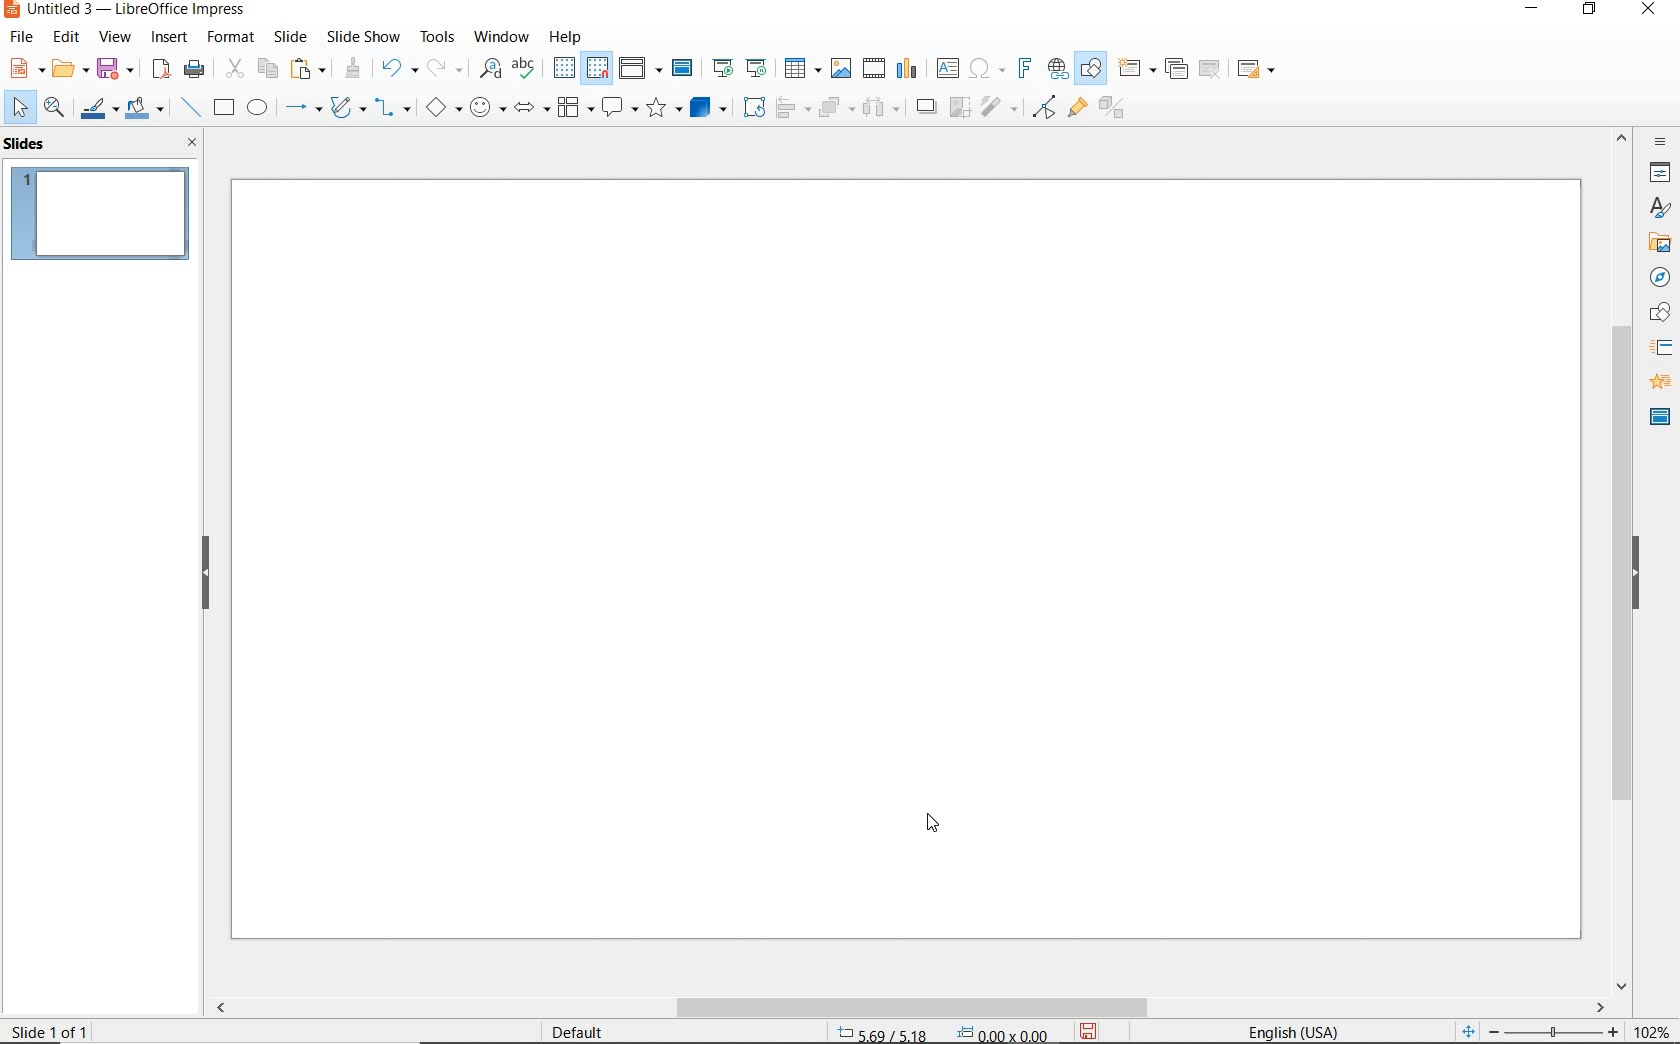 This screenshot has width=1680, height=1044. Describe the element at coordinates (565, 69) in the screenshot. I see `DISPLAY GRID` at that location.